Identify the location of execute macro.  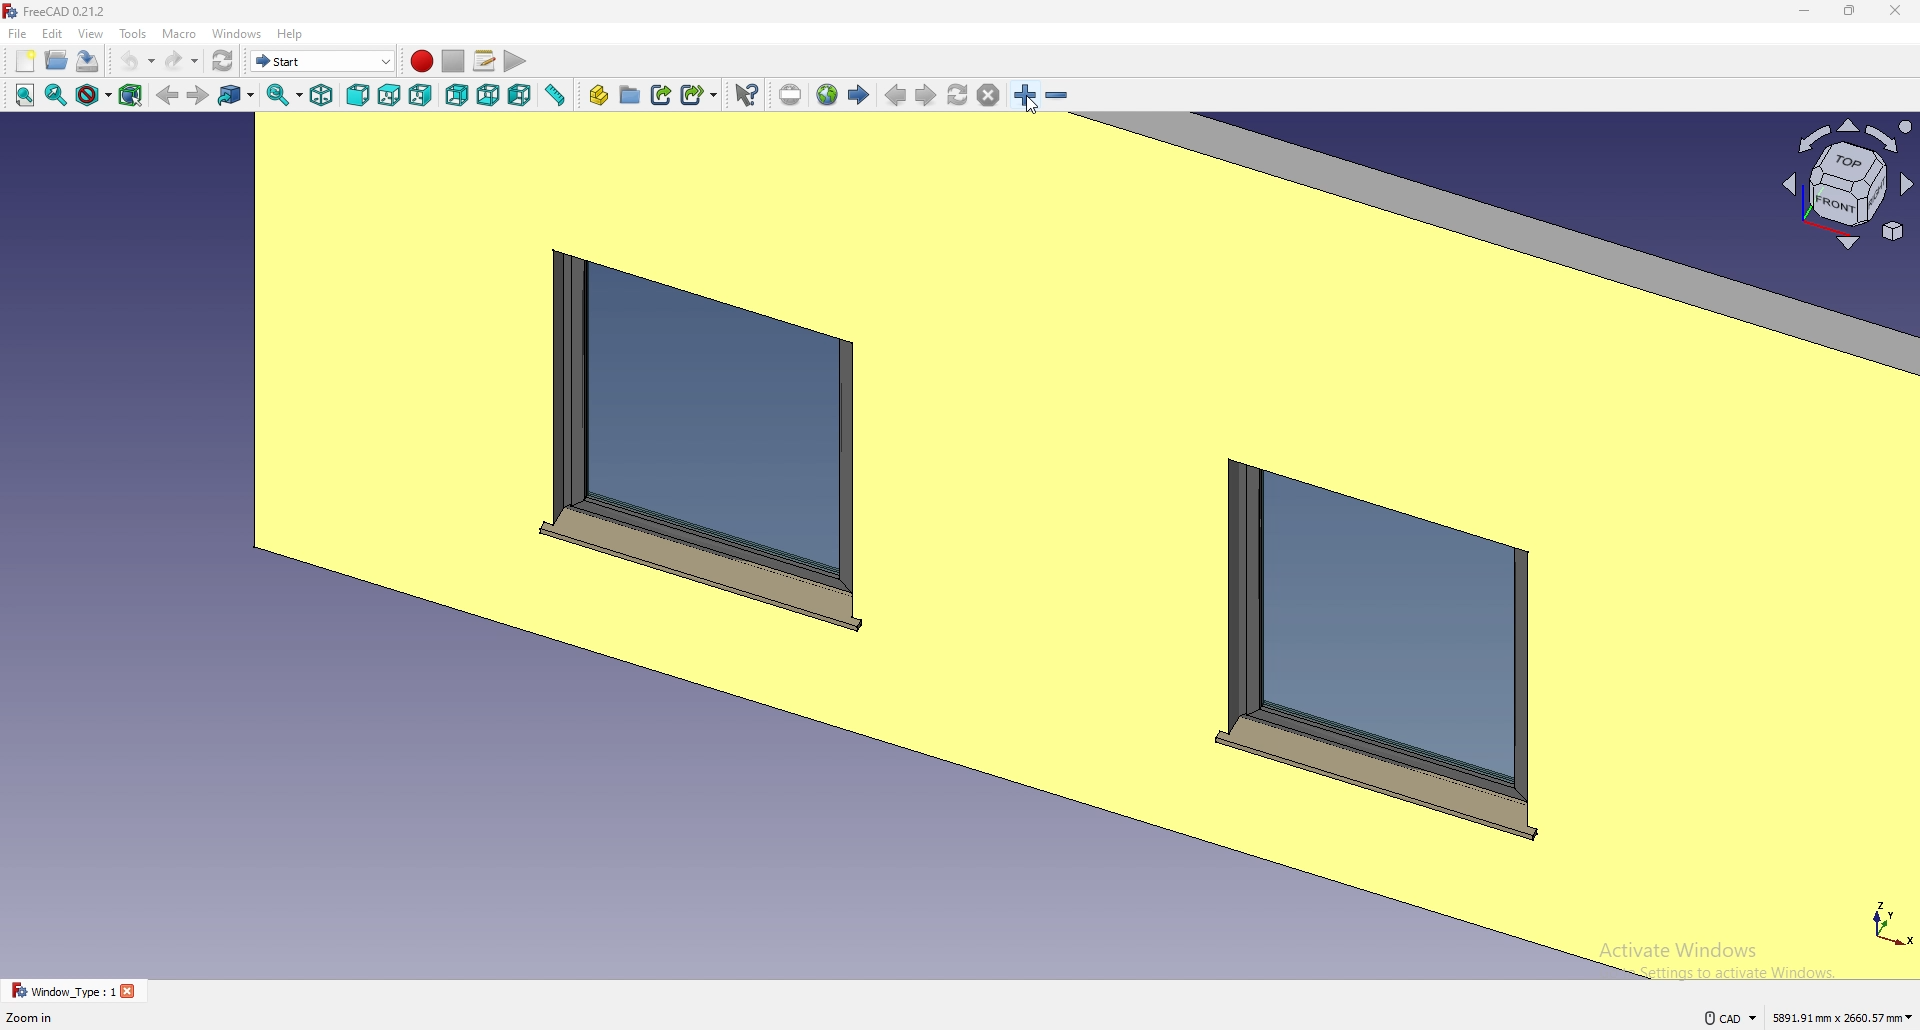
(517, 62).